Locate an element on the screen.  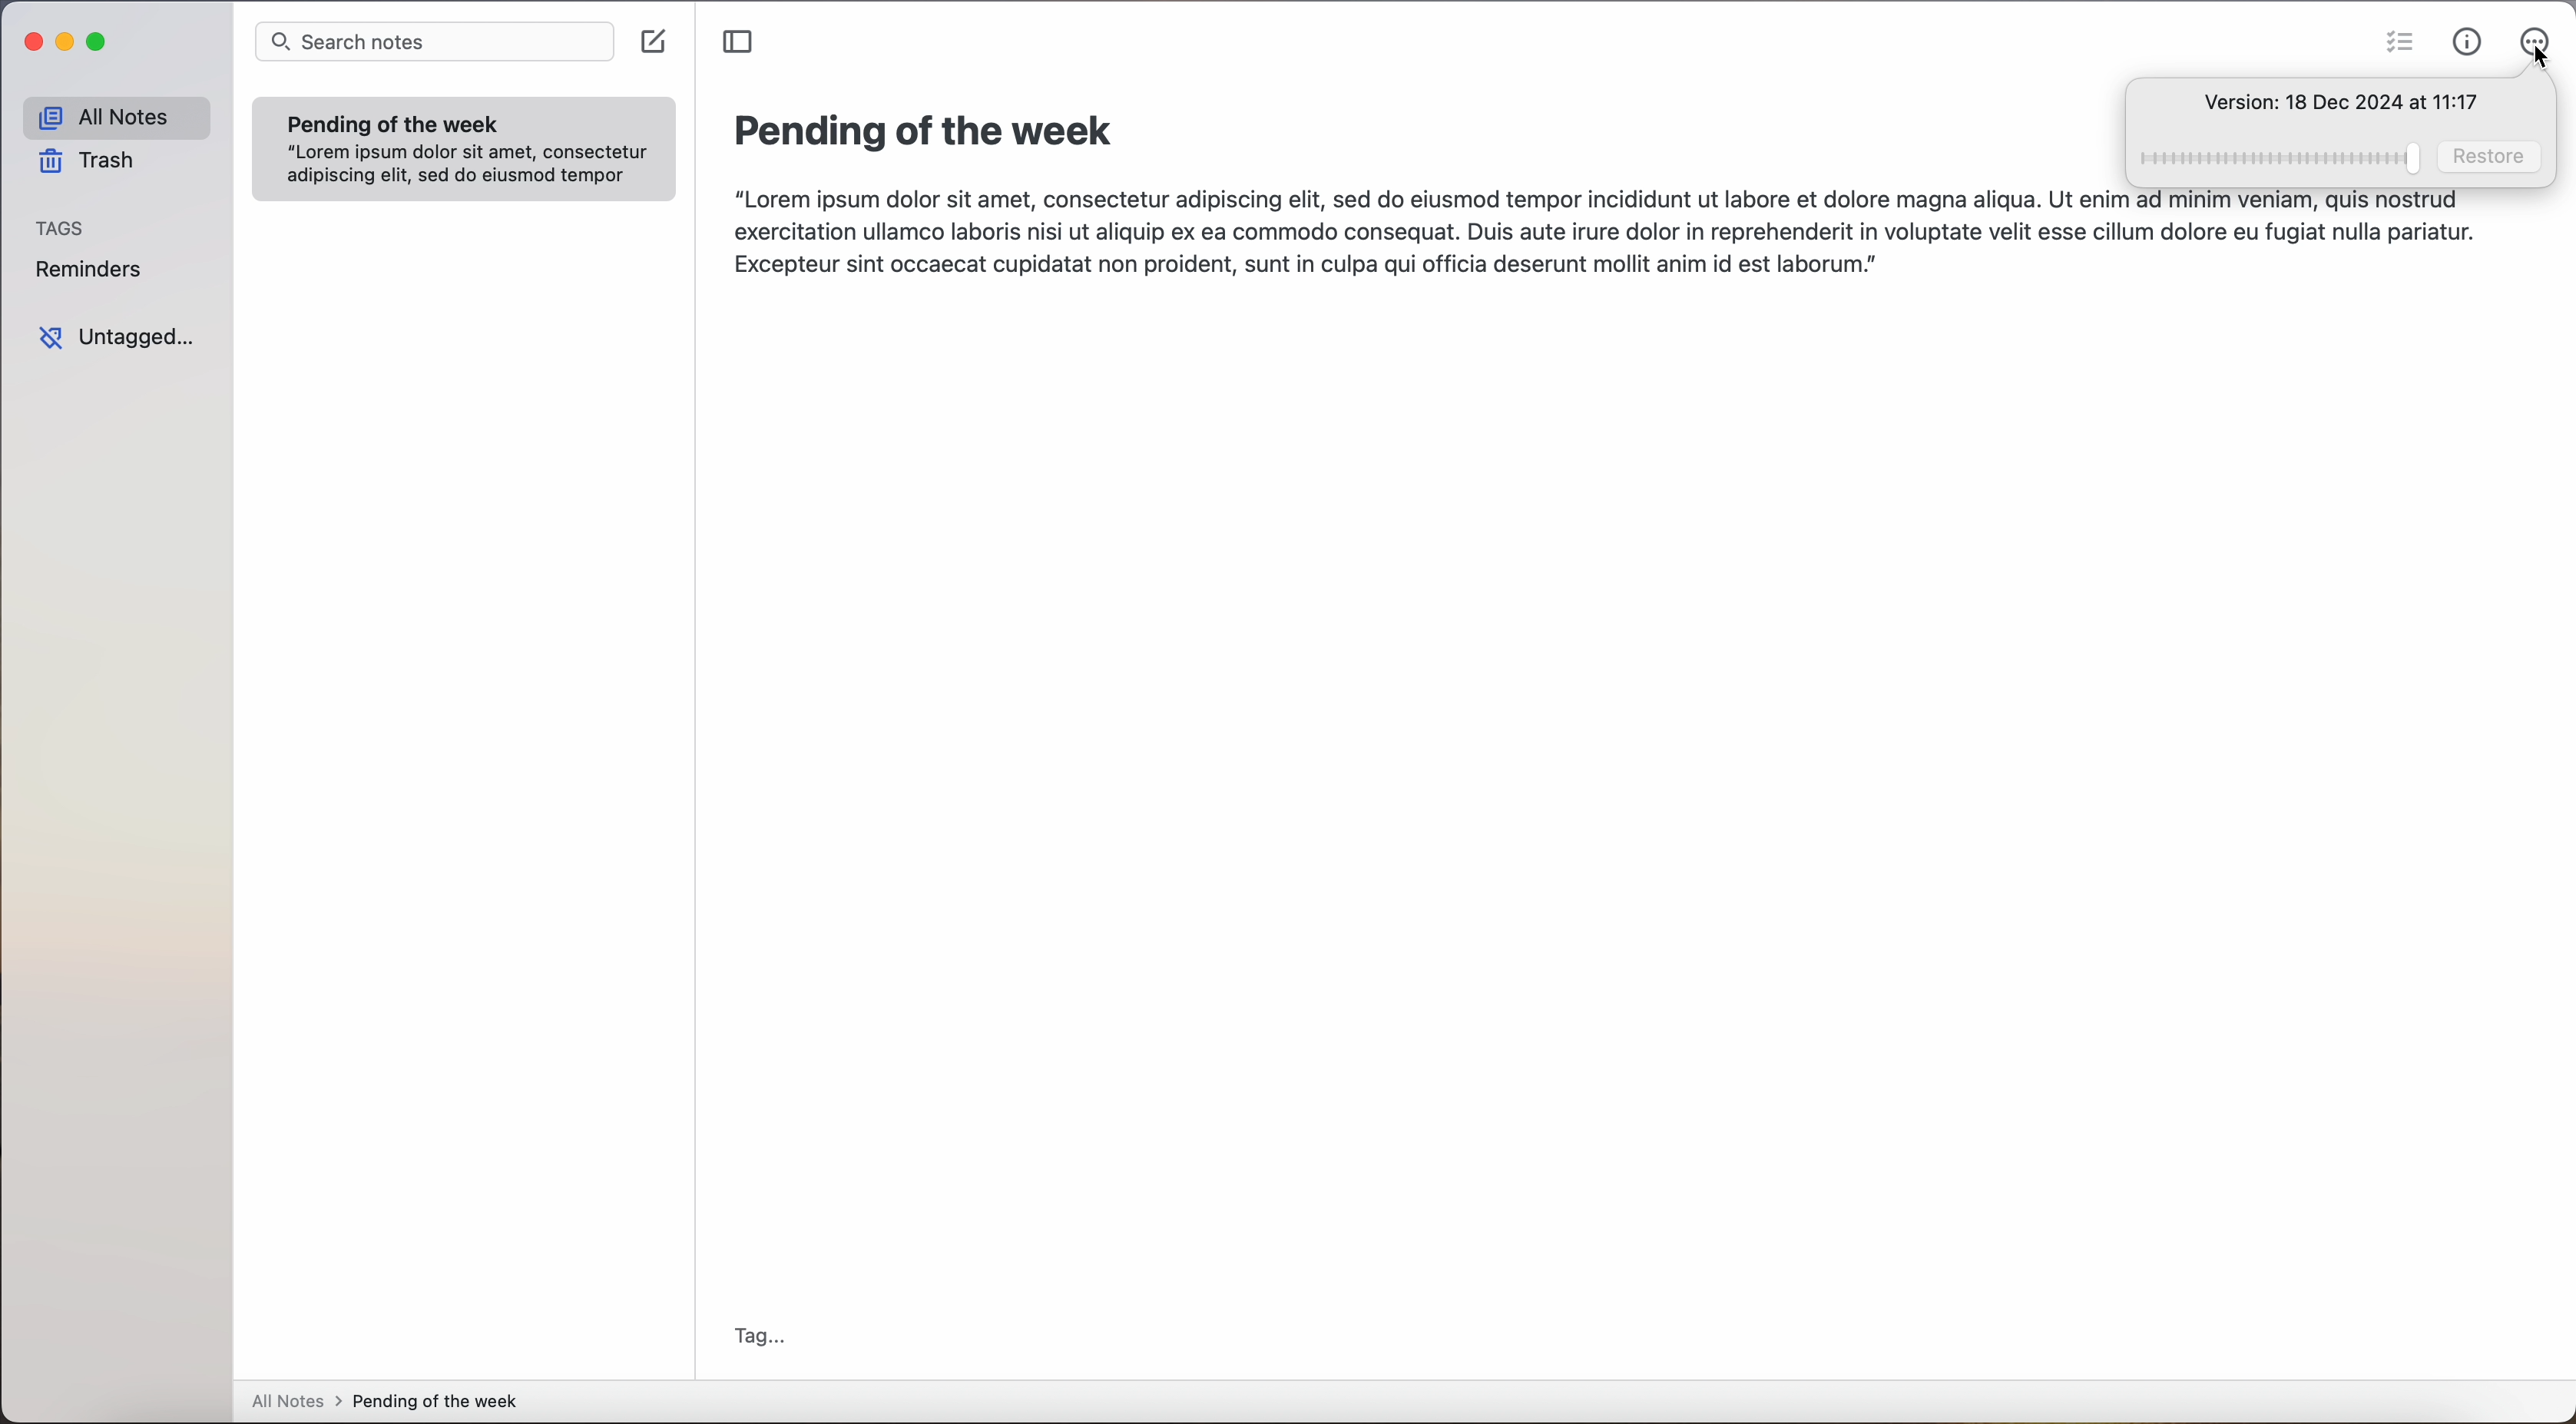
trash is located at coordinates (85, 162).